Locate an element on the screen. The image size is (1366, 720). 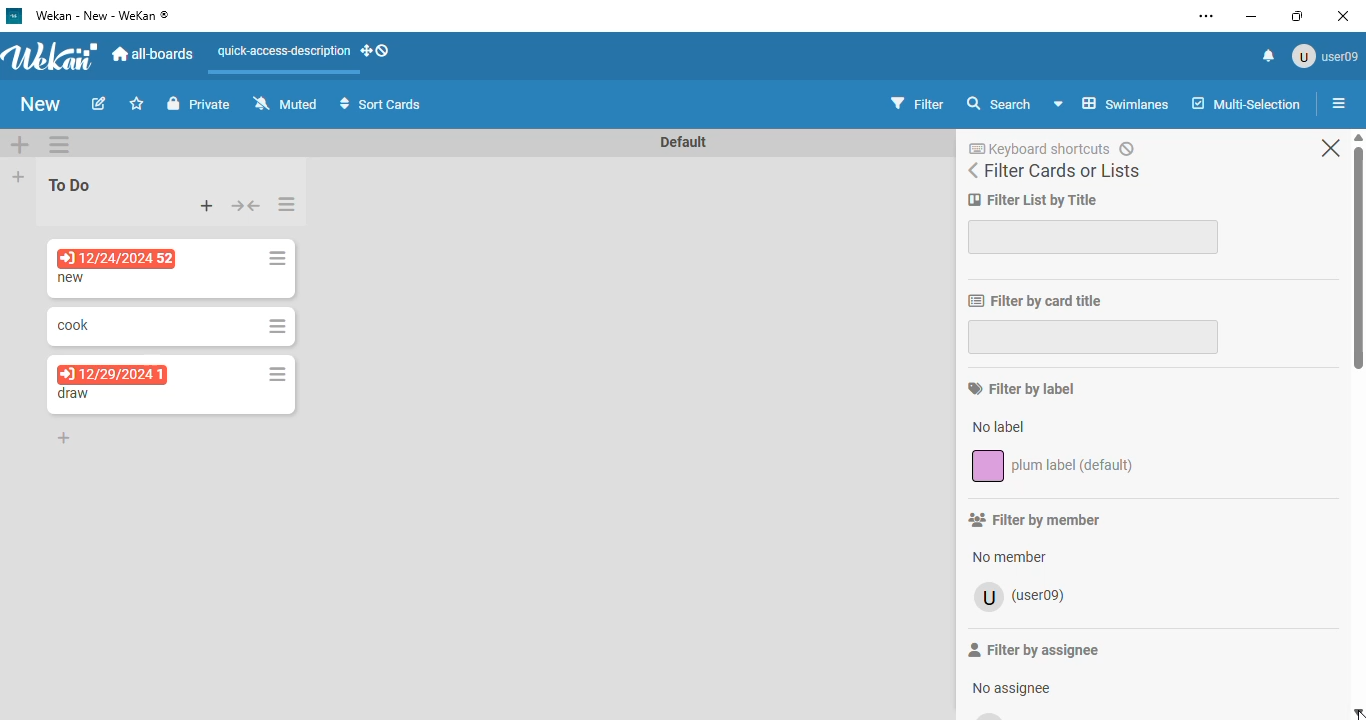
logo is located at coordinates (15, 16).